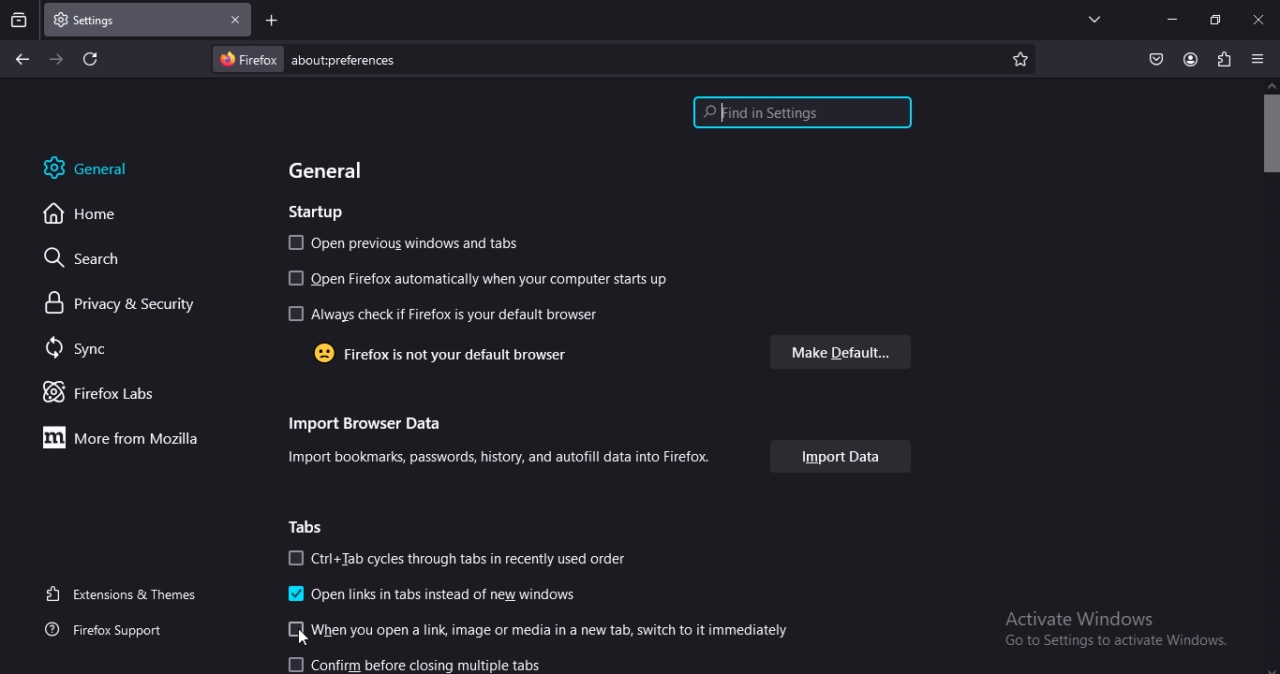 This screenshot has width=1280, height=674. What do you see at coordinates (411, 244) in the screenshot?
I see `open previous windows and tabs` at bounding box center [411, 244].